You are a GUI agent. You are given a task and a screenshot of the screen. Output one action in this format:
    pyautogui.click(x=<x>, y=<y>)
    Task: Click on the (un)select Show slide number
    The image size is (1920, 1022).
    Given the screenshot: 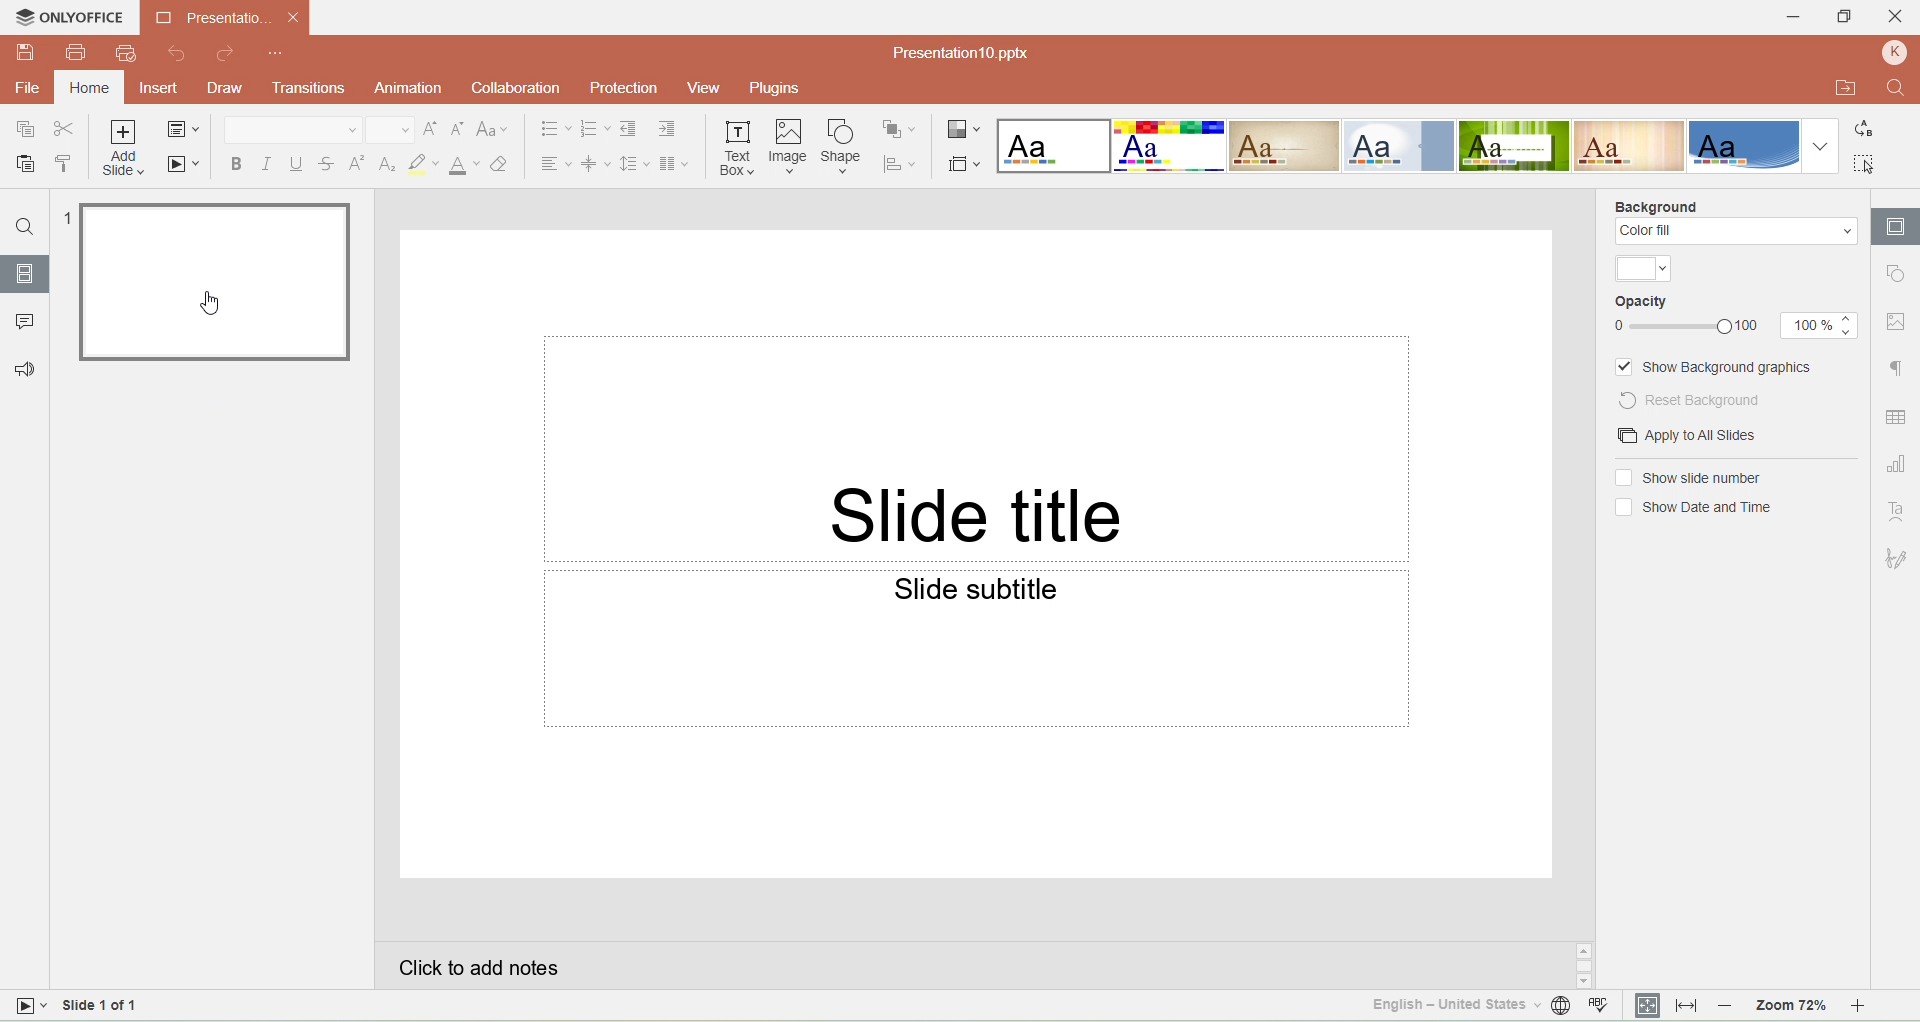 What is the action you would take?
    pyautogui.click(x=1687, y=478)
    